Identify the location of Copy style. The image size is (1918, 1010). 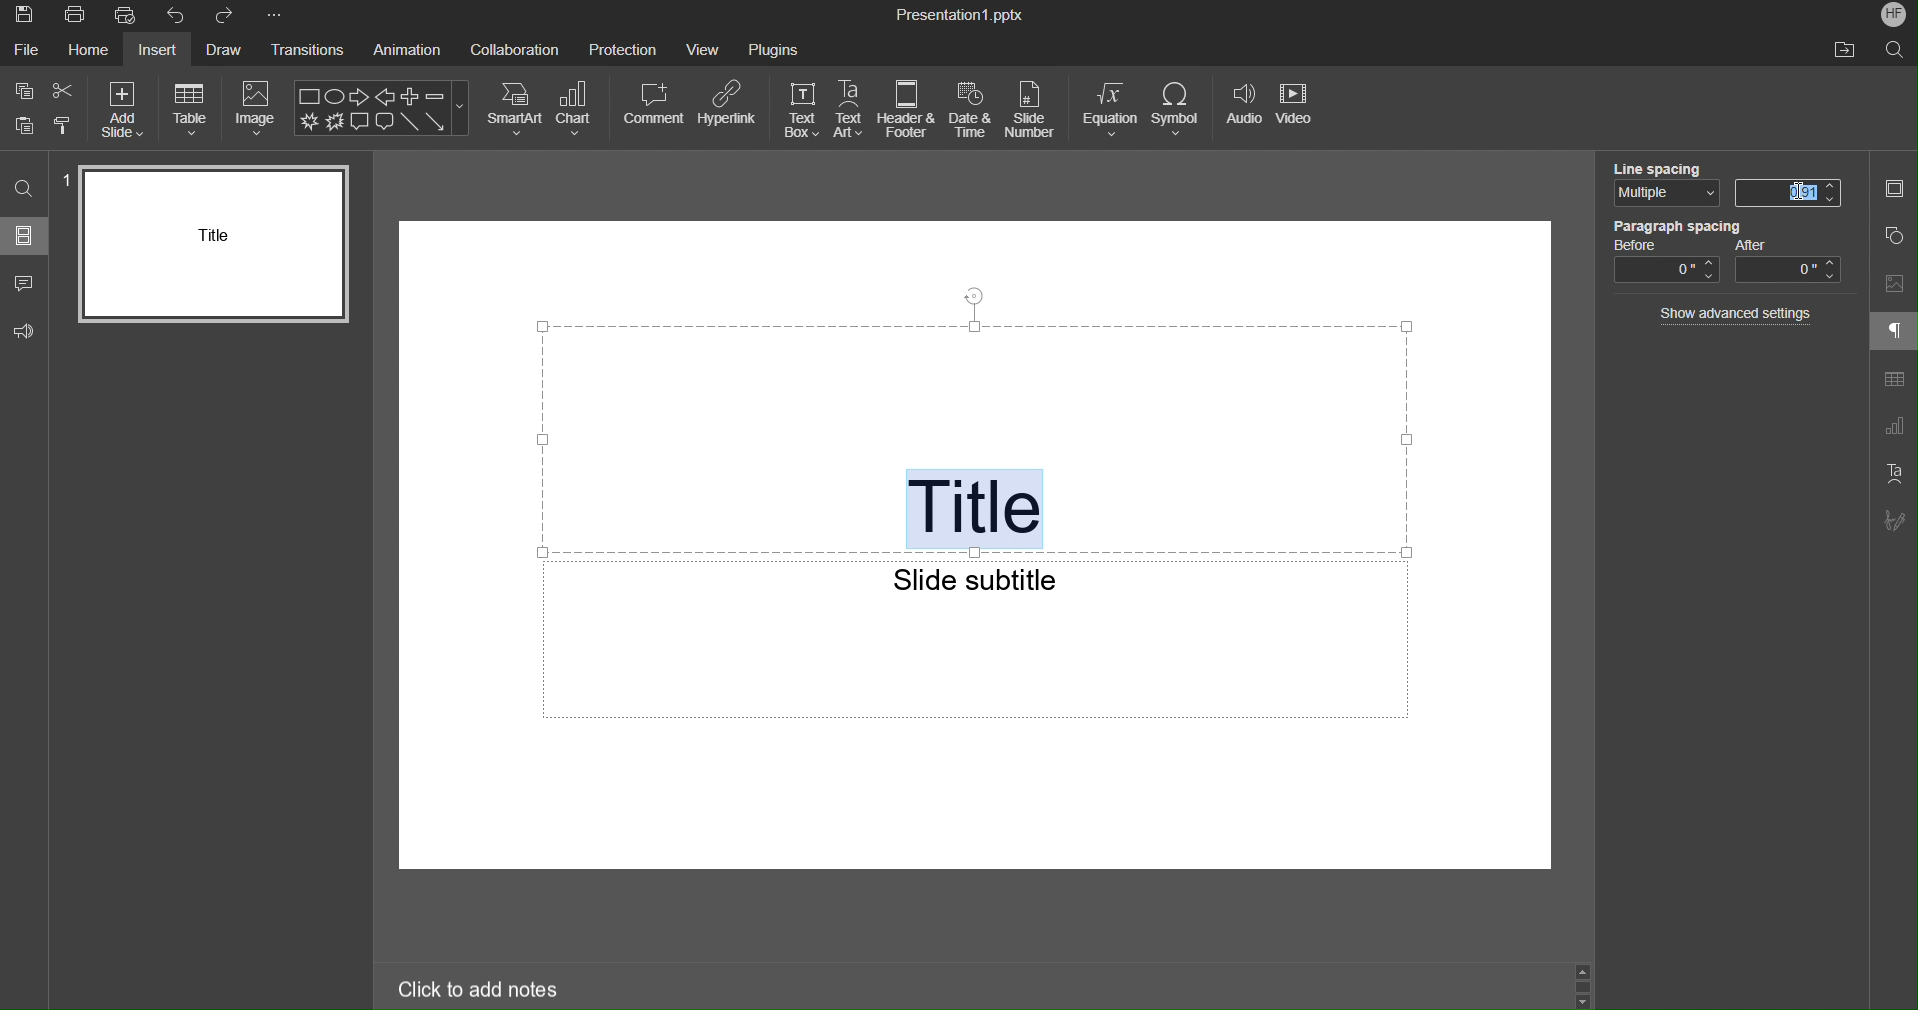
(65, 123).